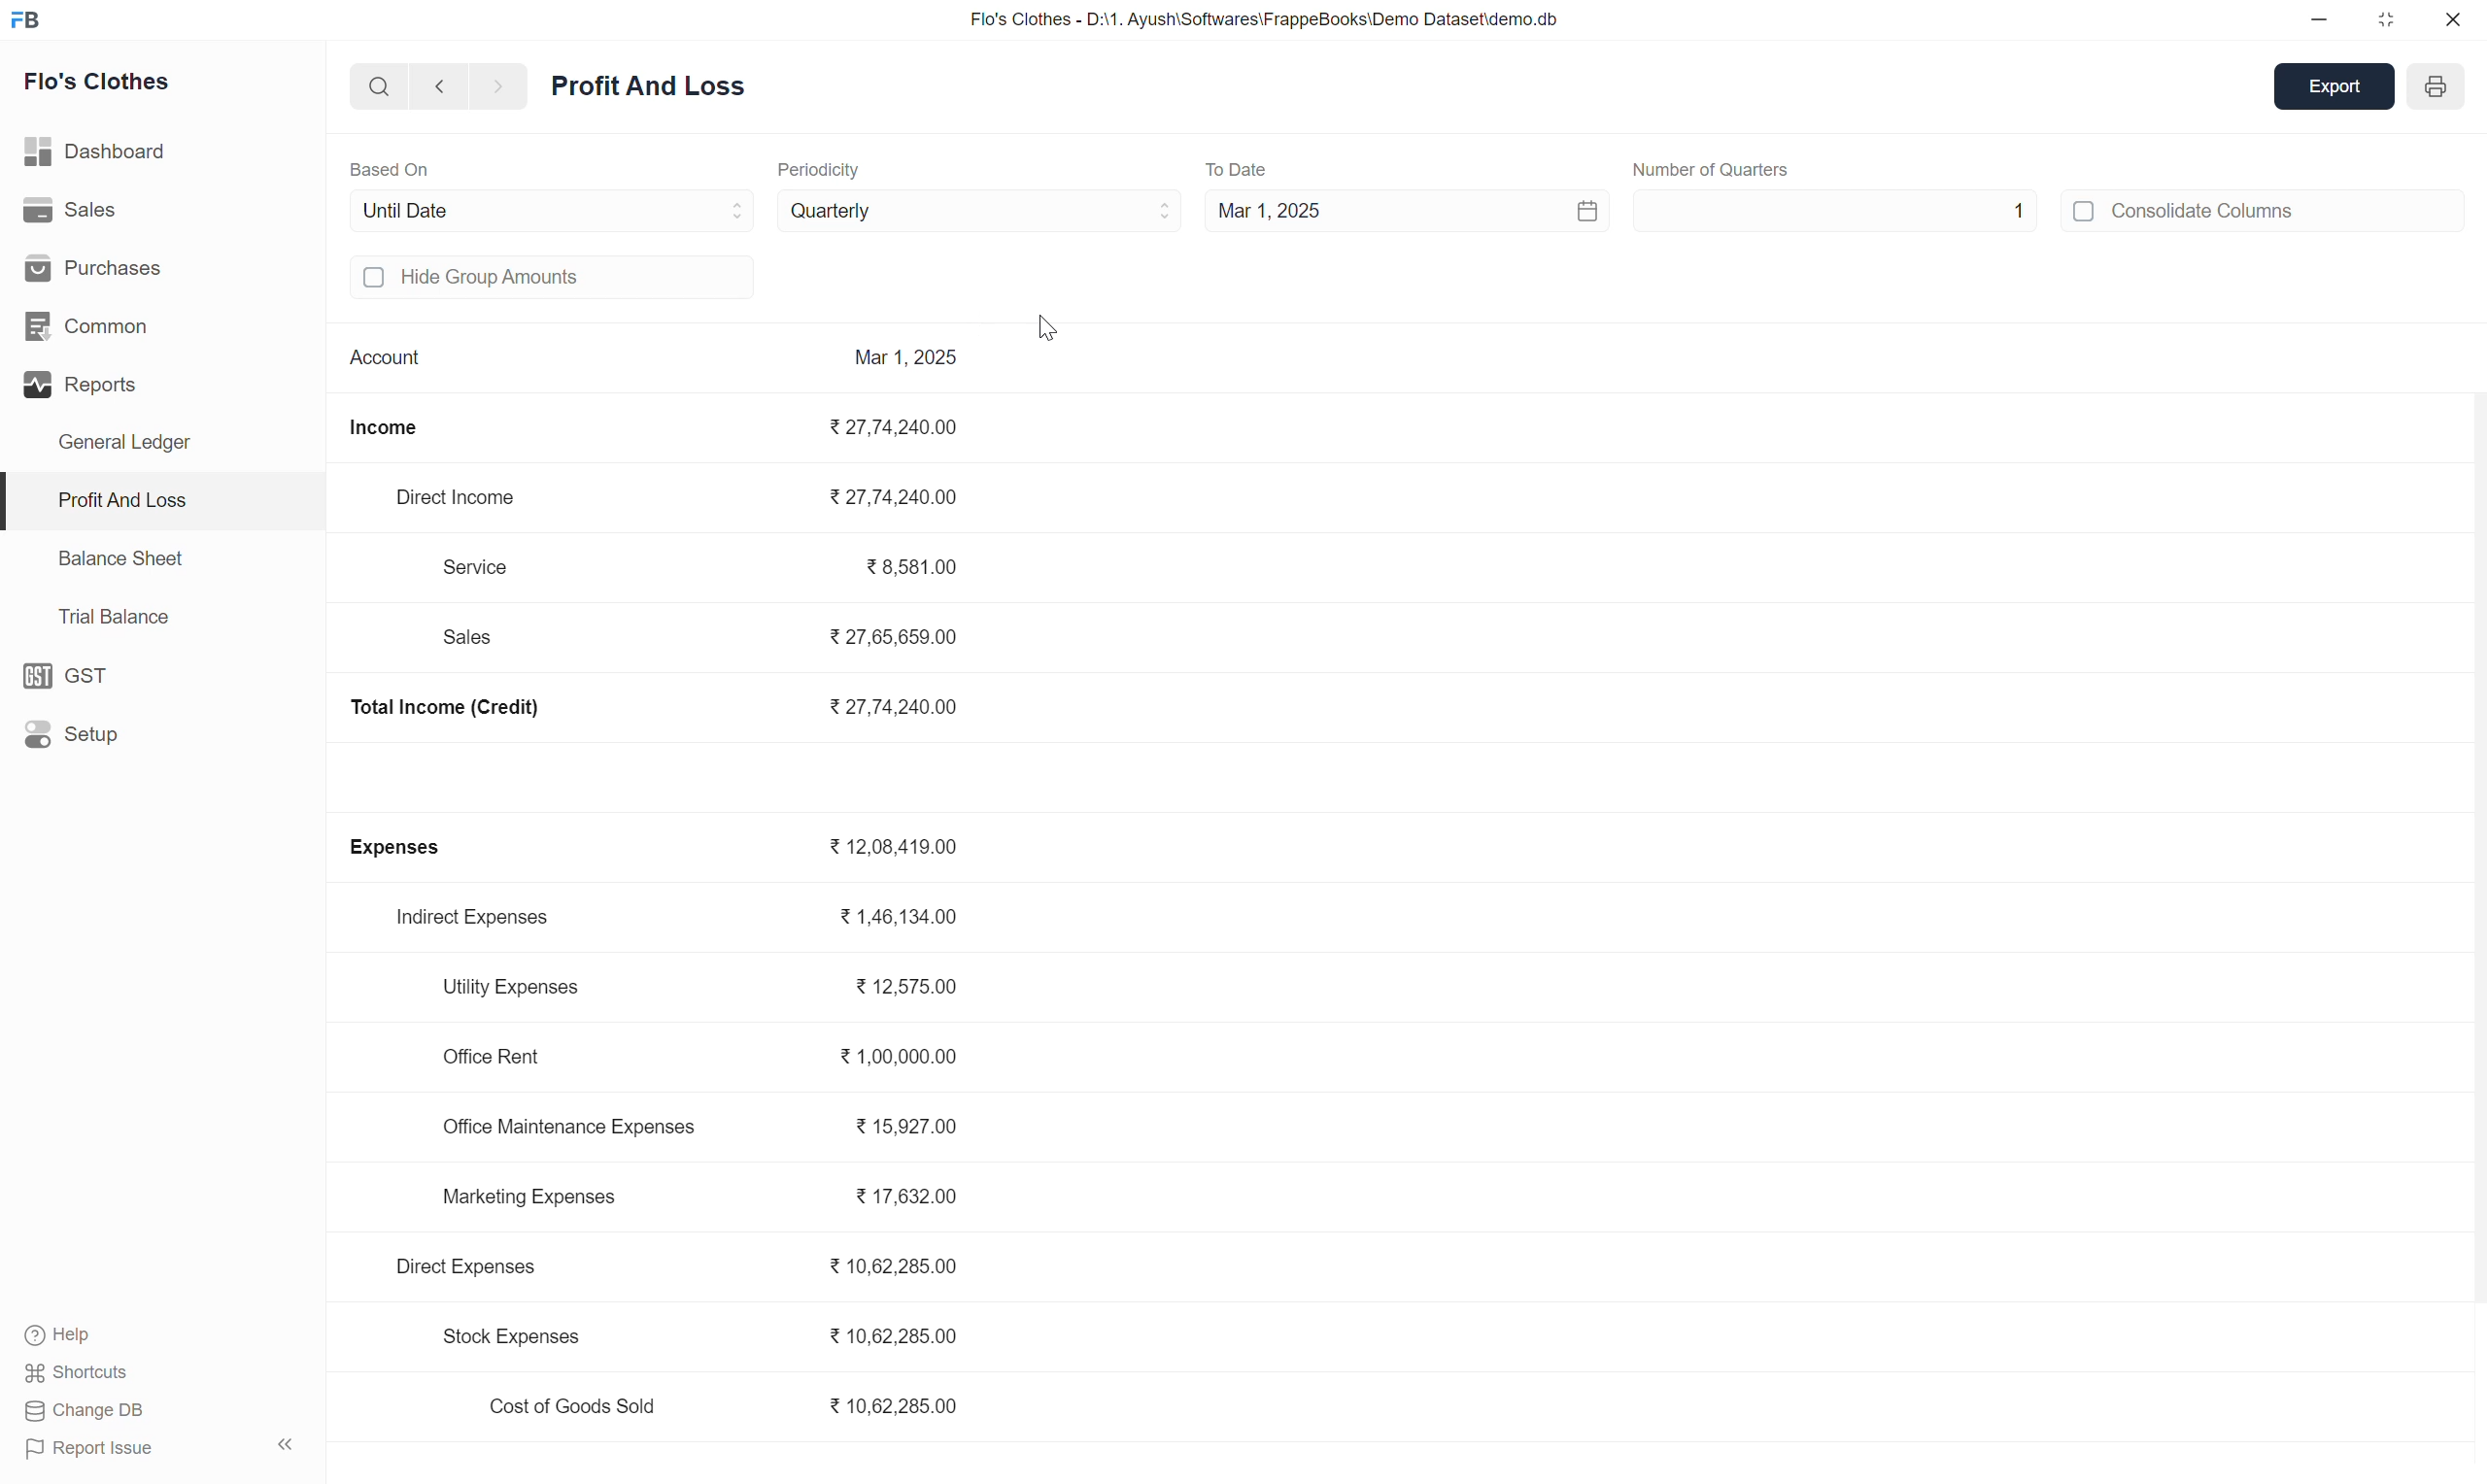 The height and width of the screenshot is (1484, 2487). What do you see at coordinates (900, 1056) in the screenshot?
I see `₹1,00,000.00` at bounding box center [900, 1056].